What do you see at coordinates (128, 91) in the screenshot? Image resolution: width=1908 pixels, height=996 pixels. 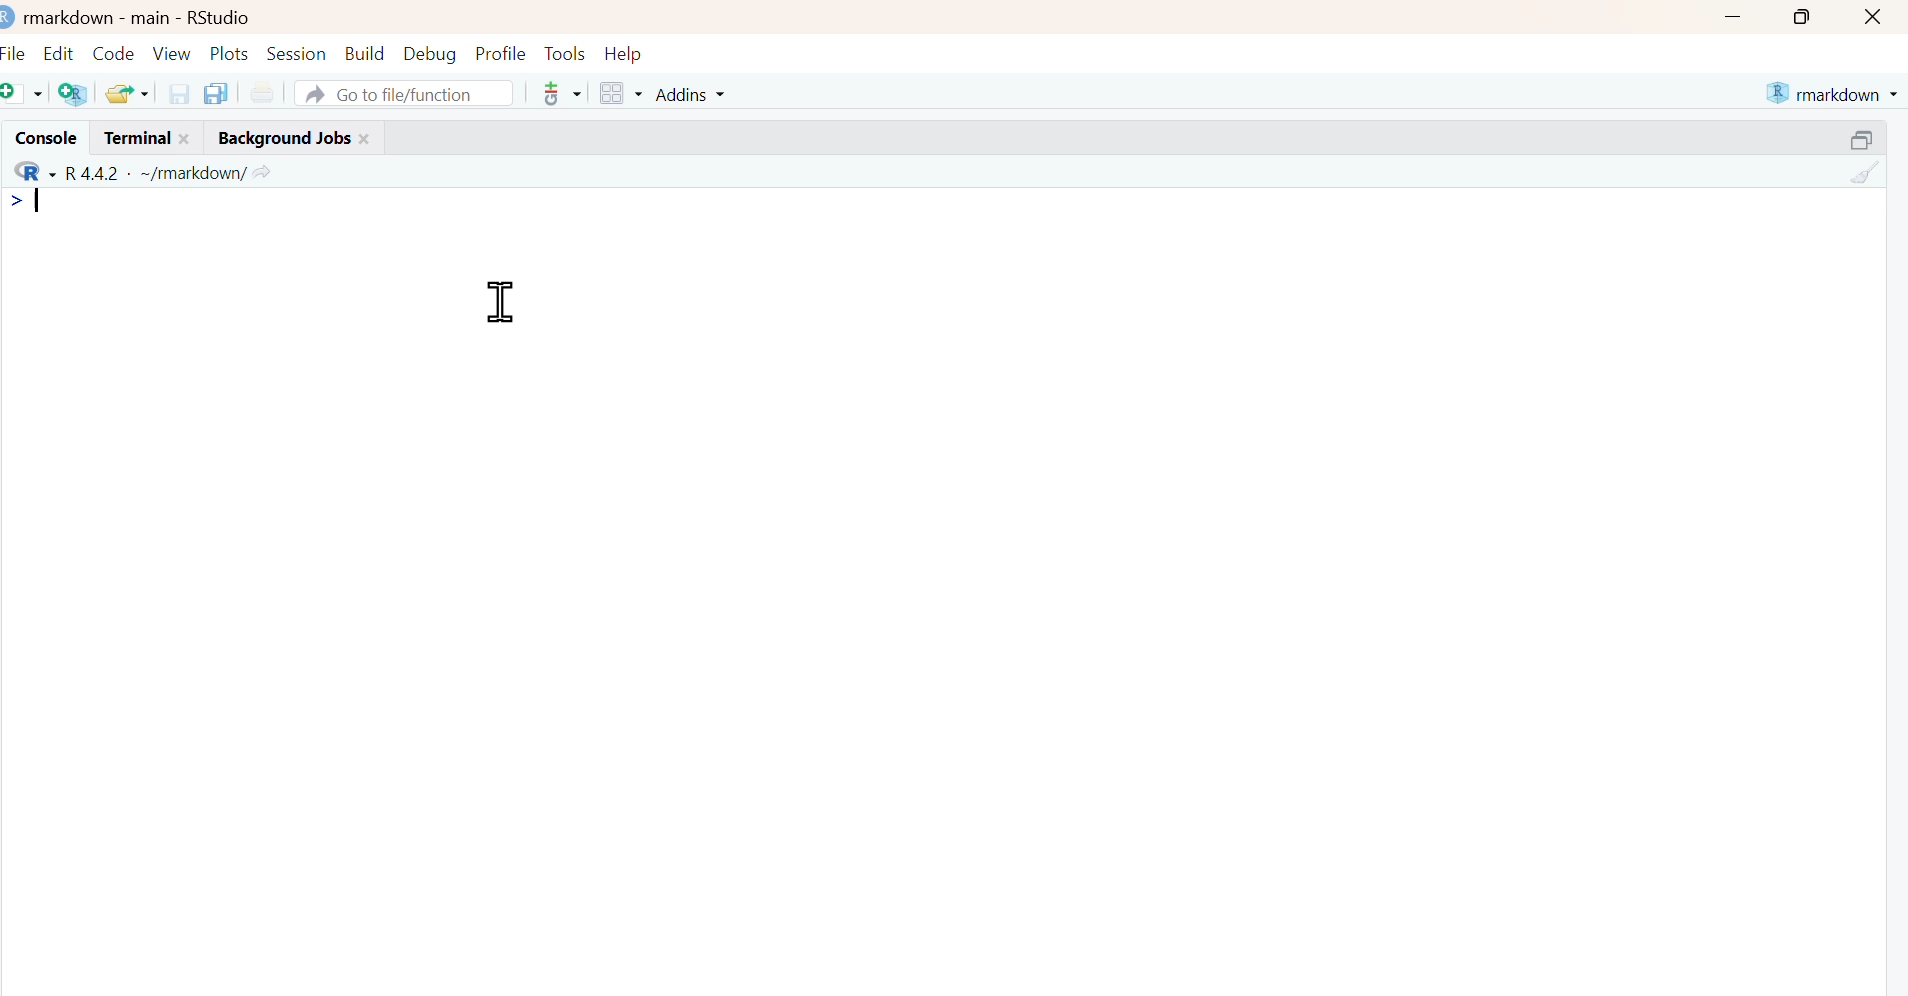 I see `open recent files` at bounding box center [128, 91].